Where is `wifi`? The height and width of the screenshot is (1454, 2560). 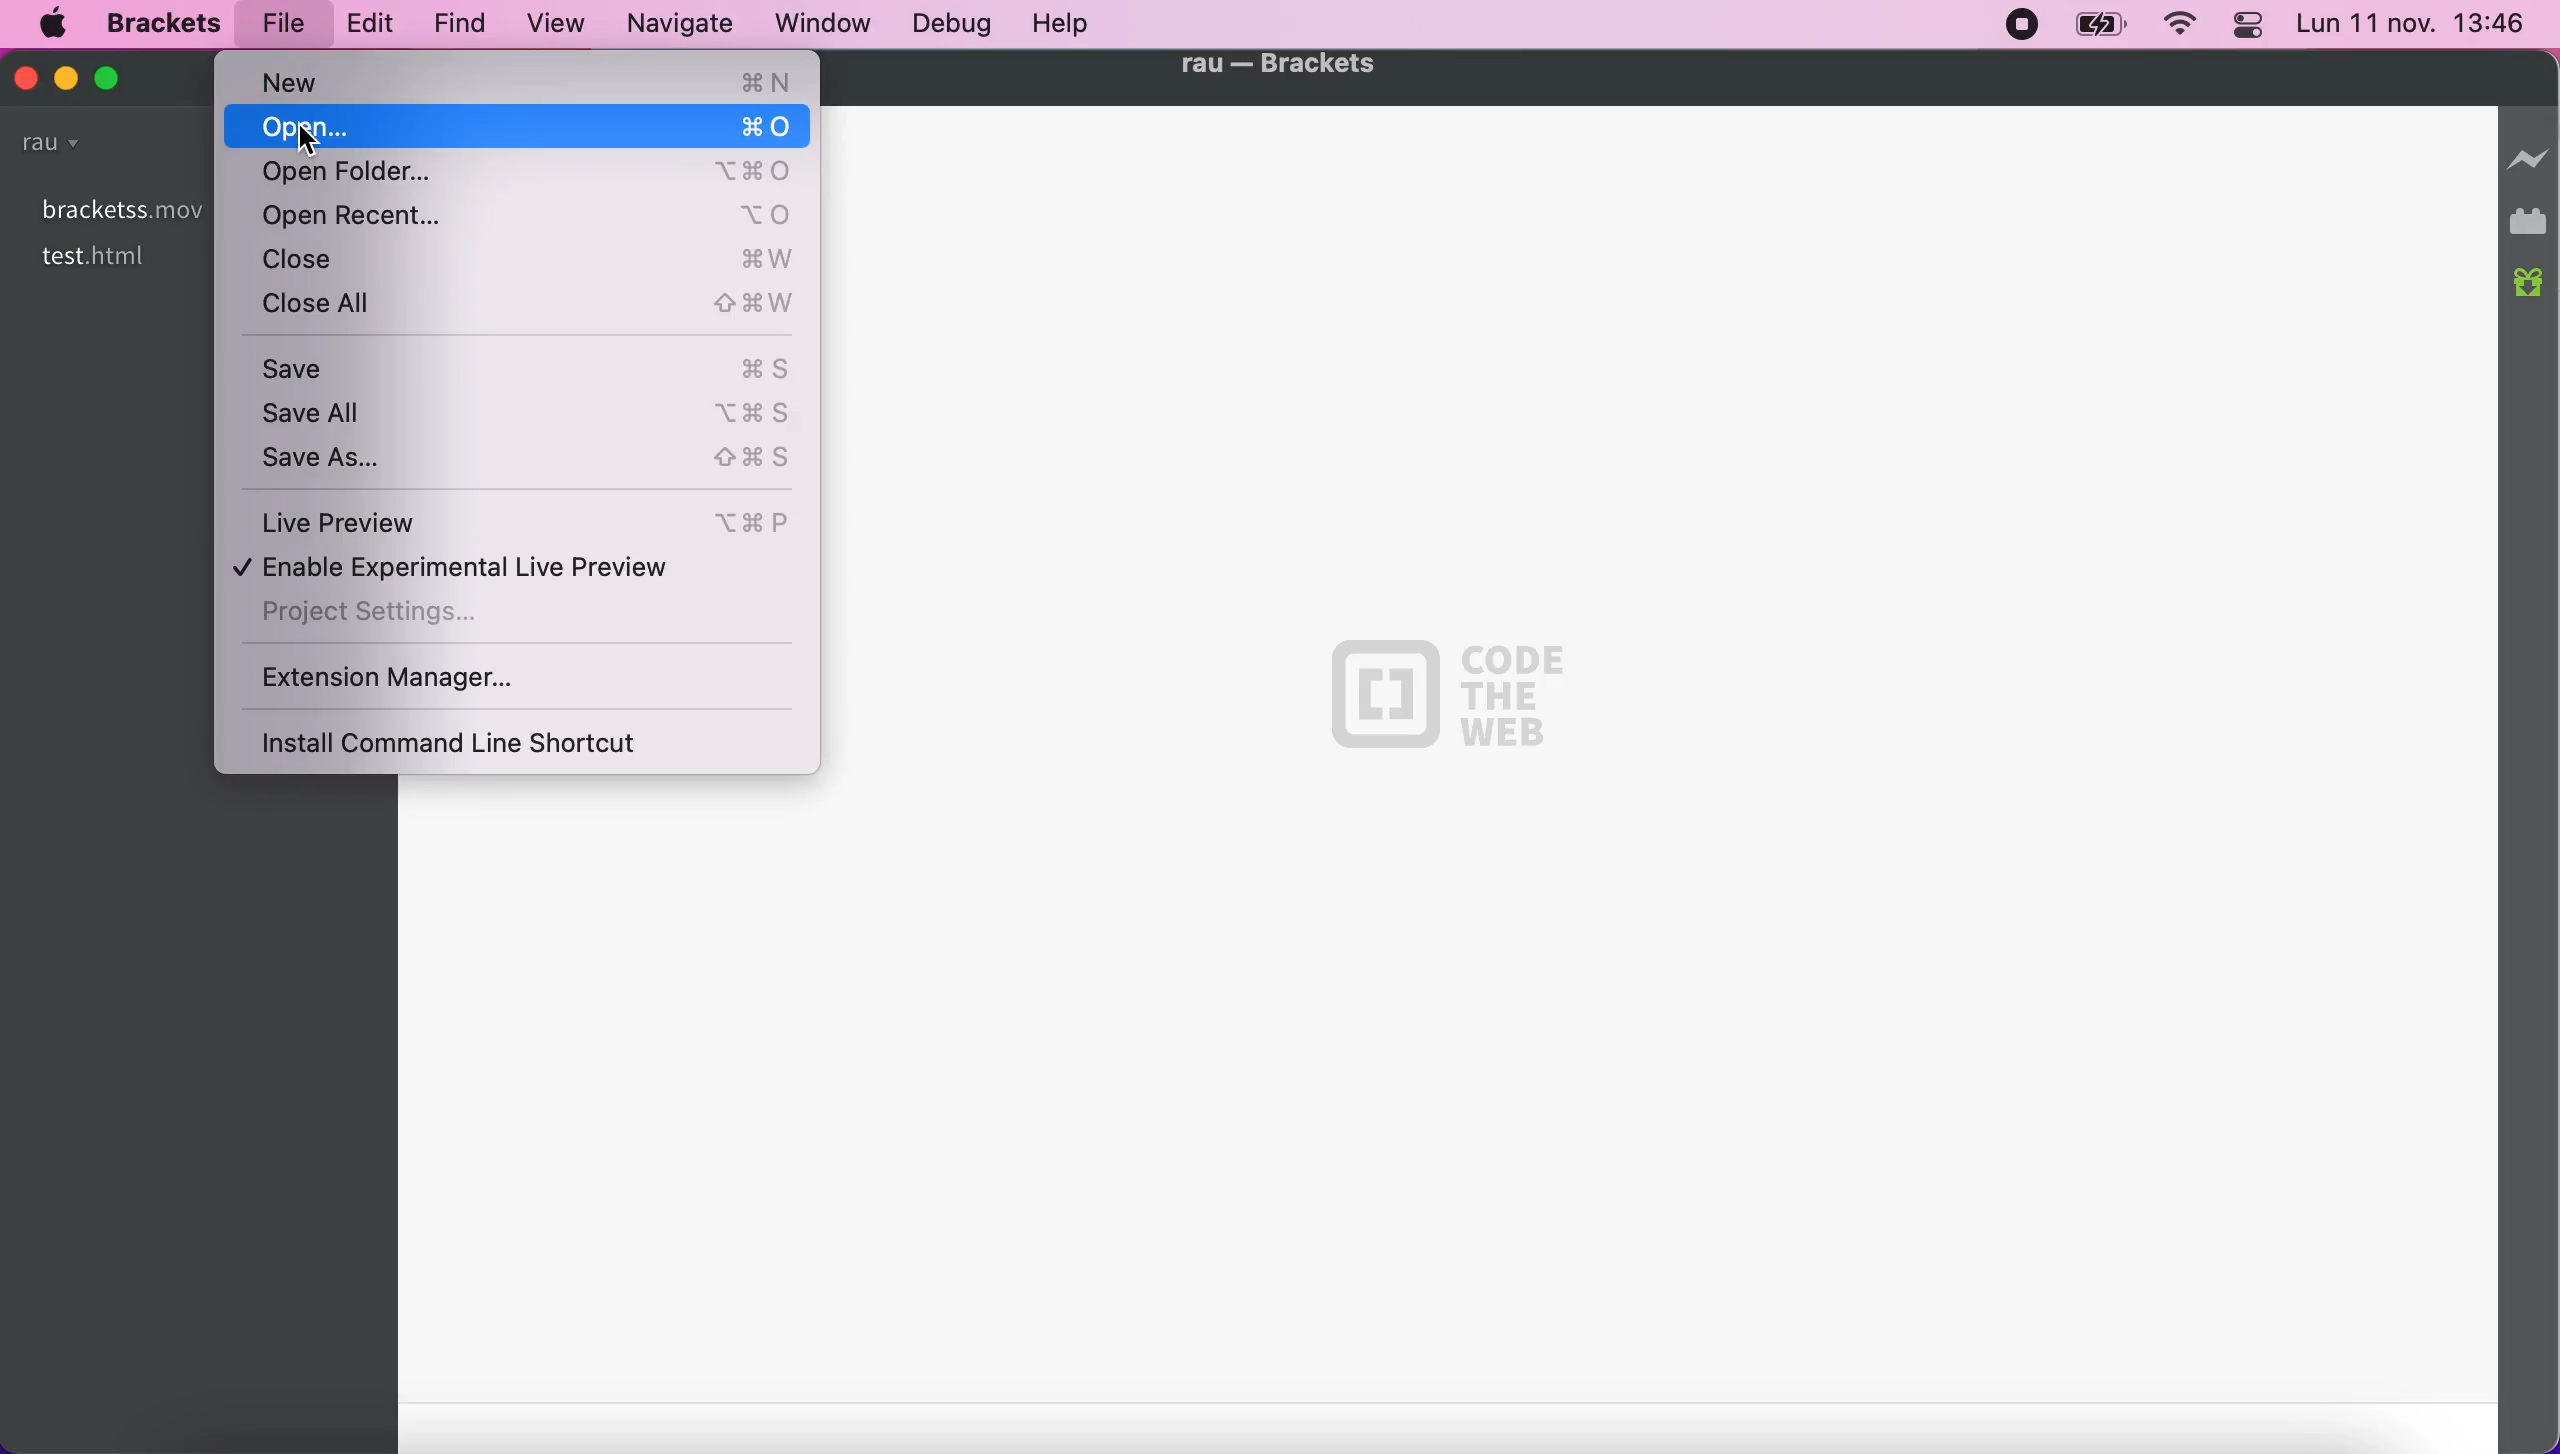
wifi is located at coordinates (2178, 28).